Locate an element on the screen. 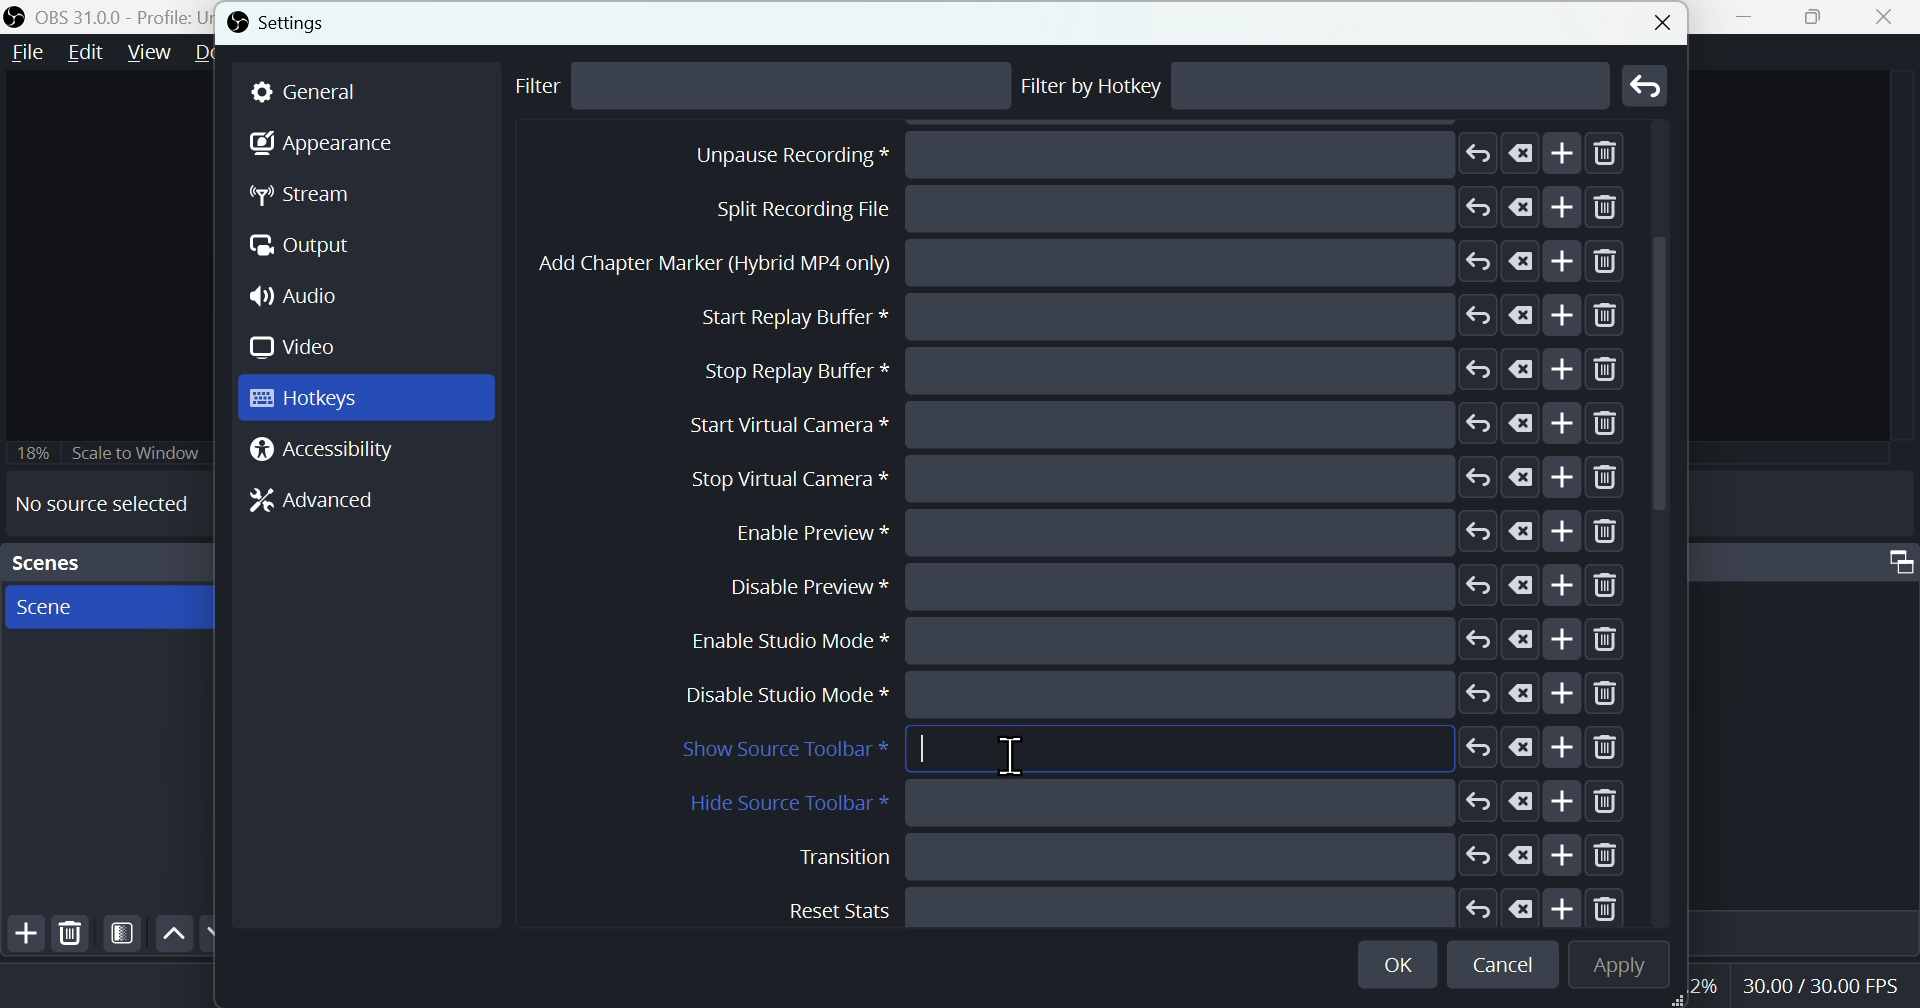  Scale to window is located at coordinates (107, 452).